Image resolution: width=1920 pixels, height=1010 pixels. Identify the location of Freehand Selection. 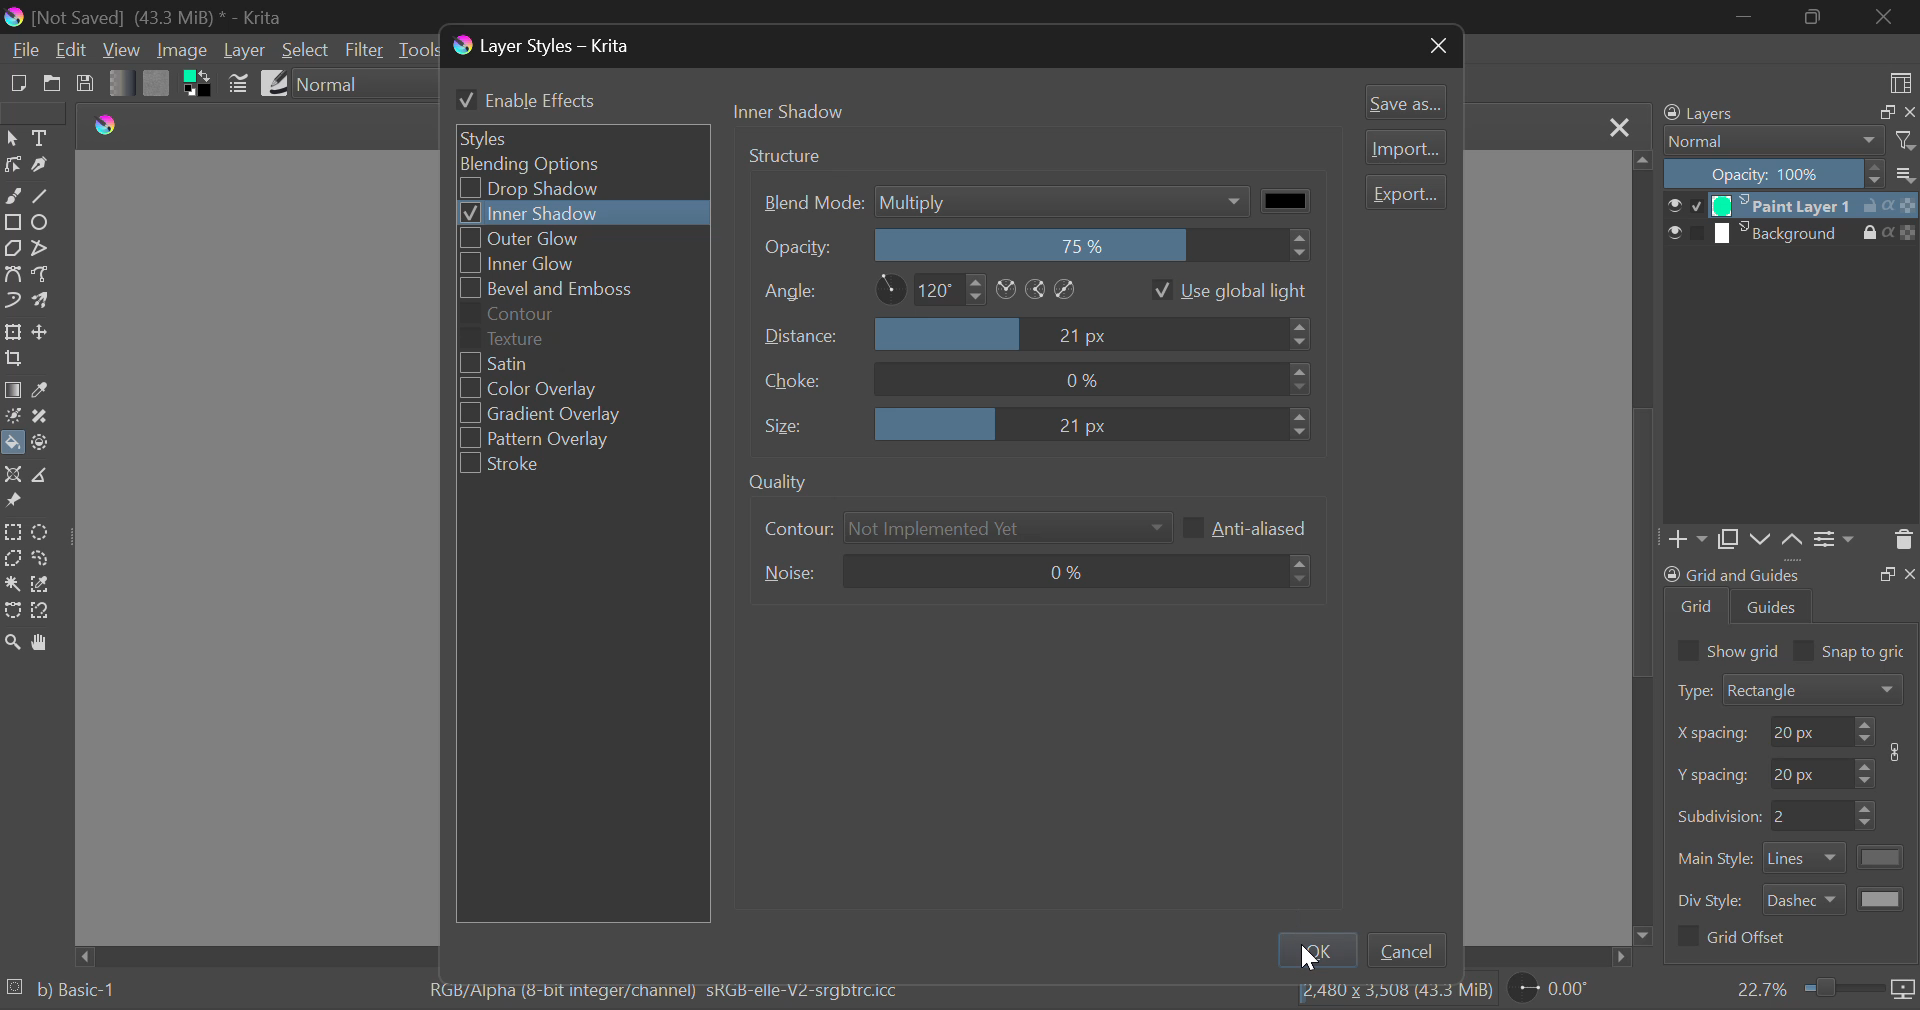
(42, 561).